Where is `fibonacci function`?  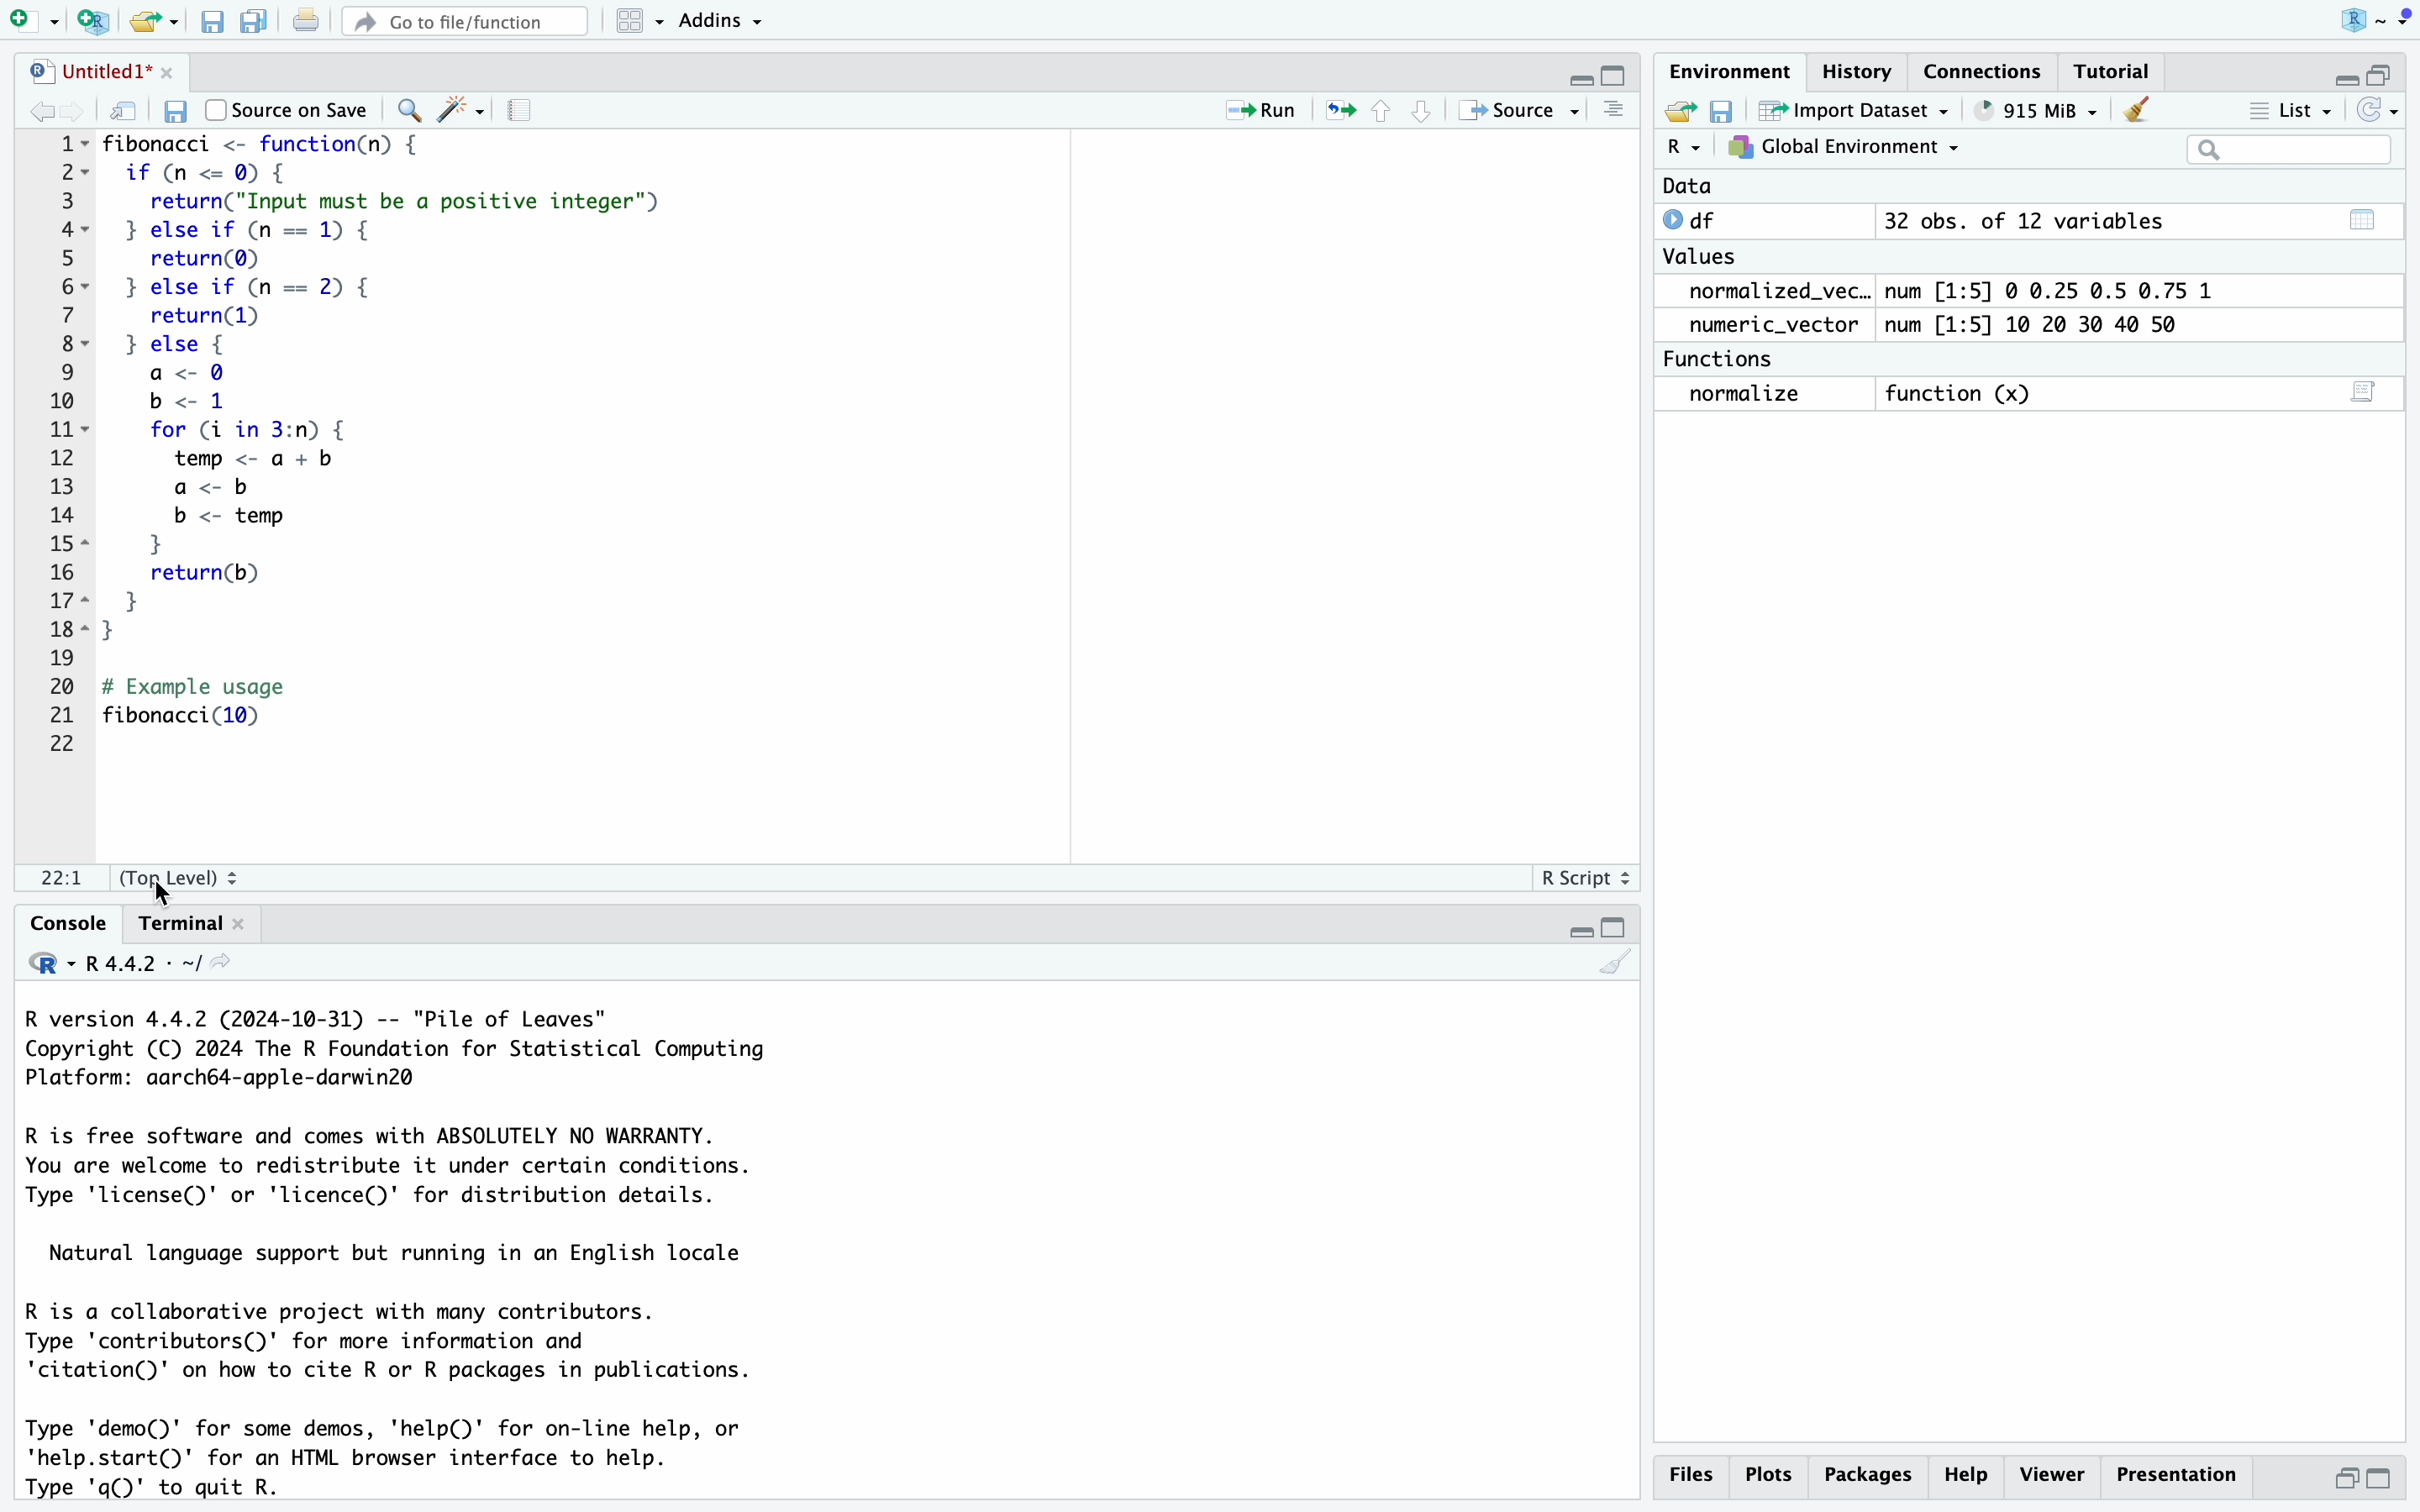
fibonacci function is located at coordinates (274, 146).